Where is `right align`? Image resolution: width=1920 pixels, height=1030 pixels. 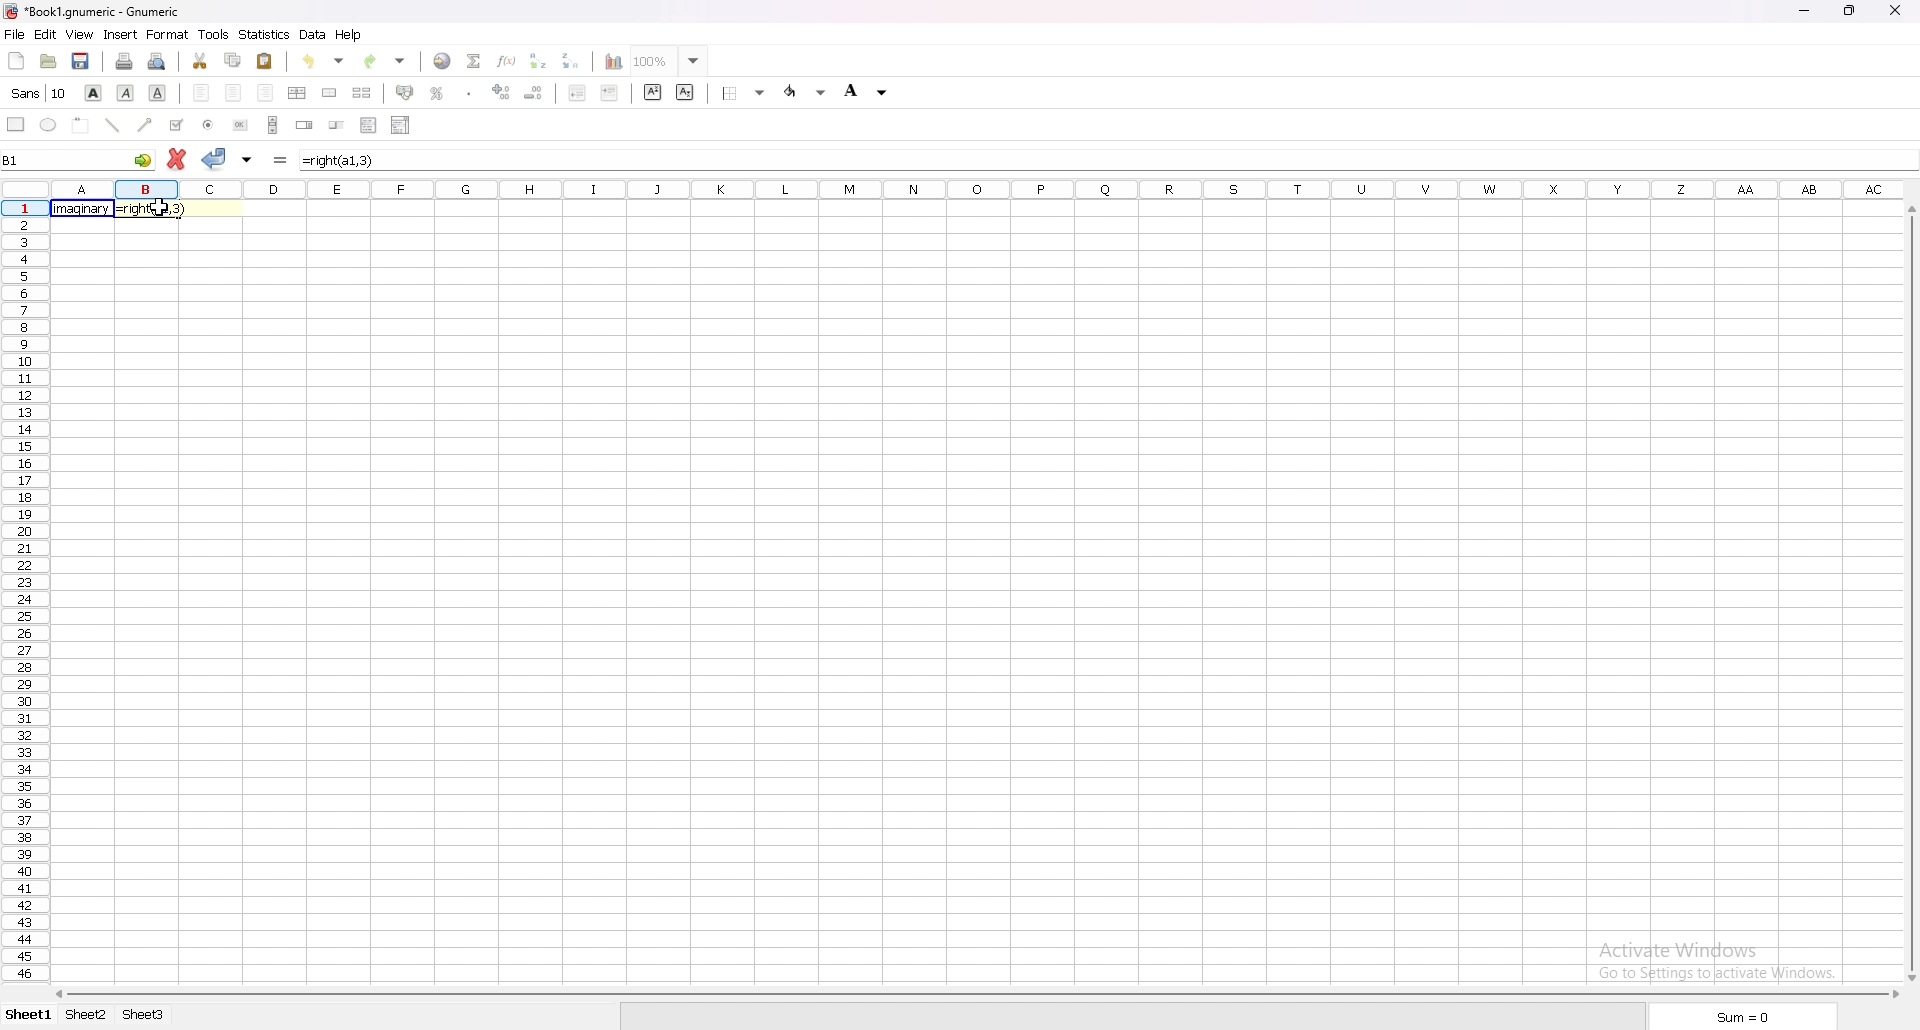
right align is located at coordinates (266, 92).